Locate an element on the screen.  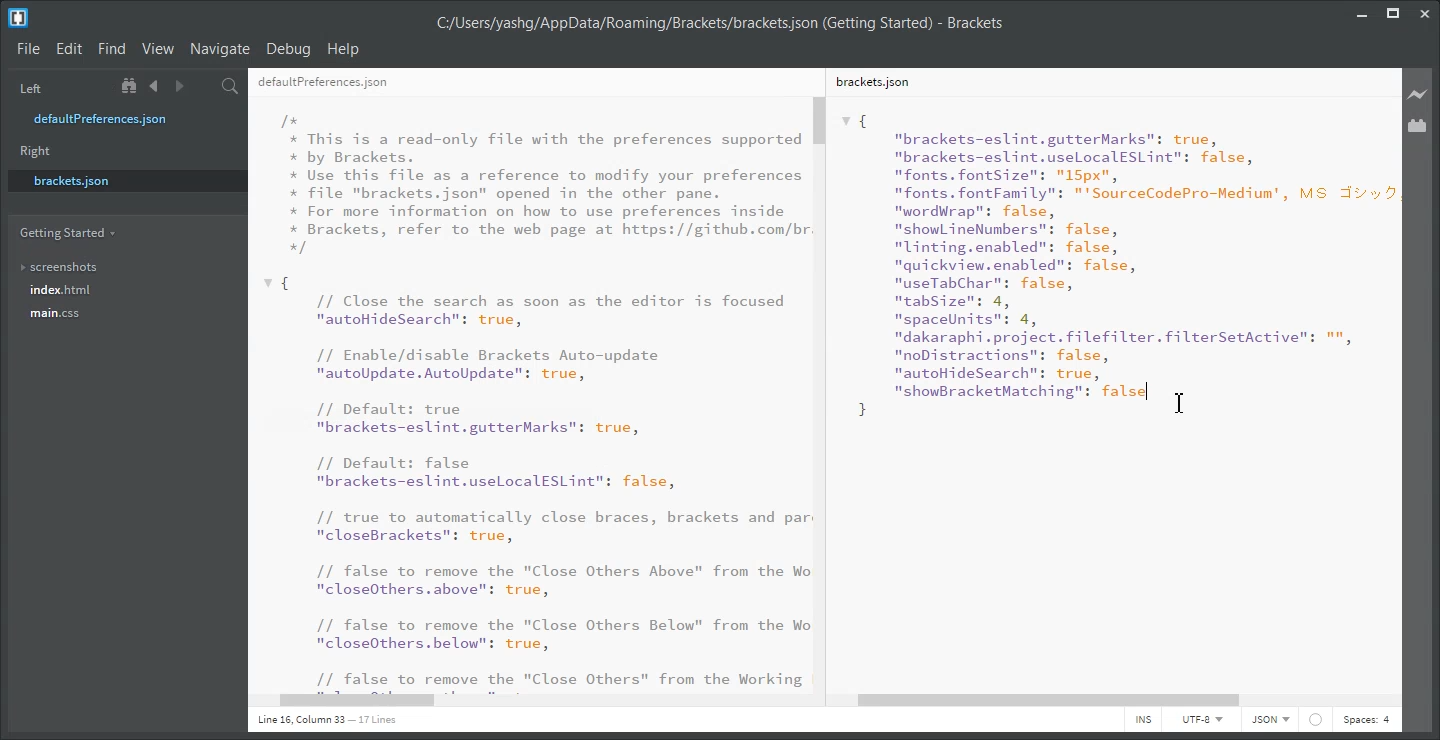
Horizontal Scroll Bar is located at coordinates (1116, 701).